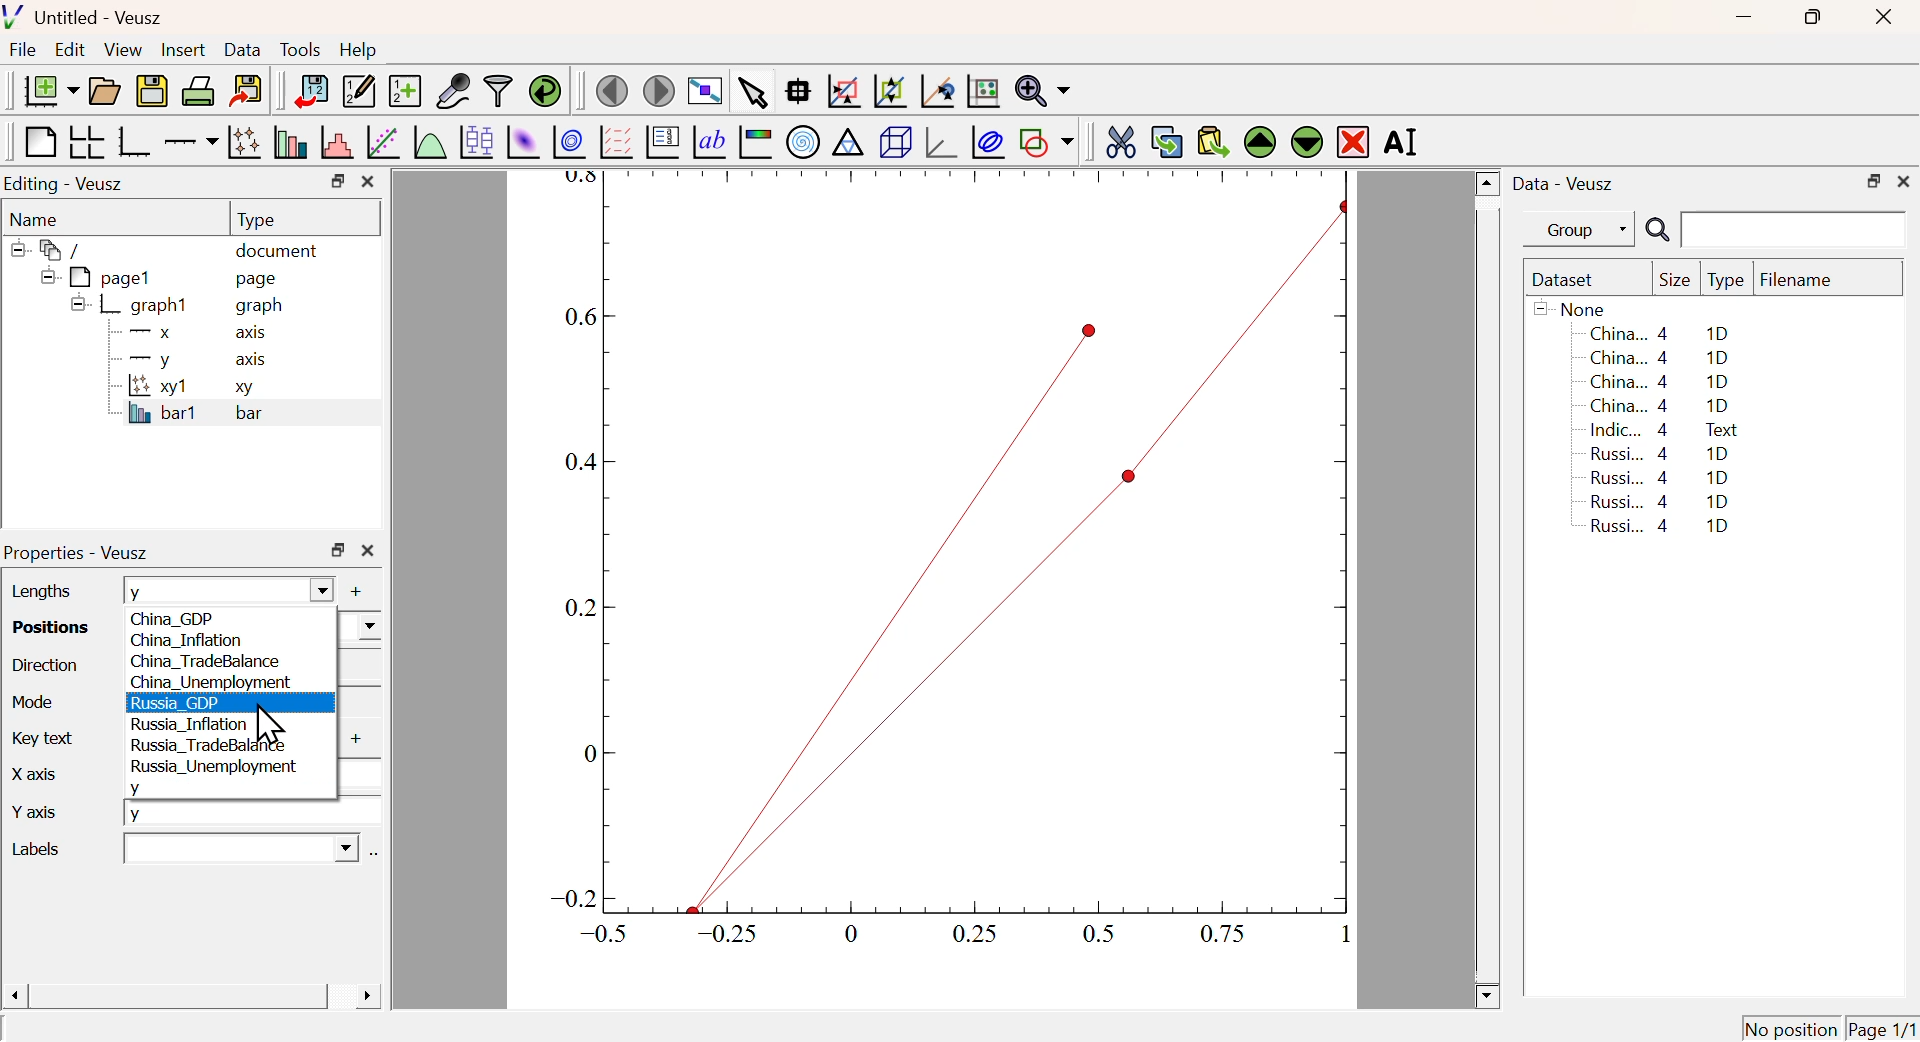  What do you see at coordinates (186, 387) in the screenshot?
I see `xy1 xy` at bounding box center [186, 387].